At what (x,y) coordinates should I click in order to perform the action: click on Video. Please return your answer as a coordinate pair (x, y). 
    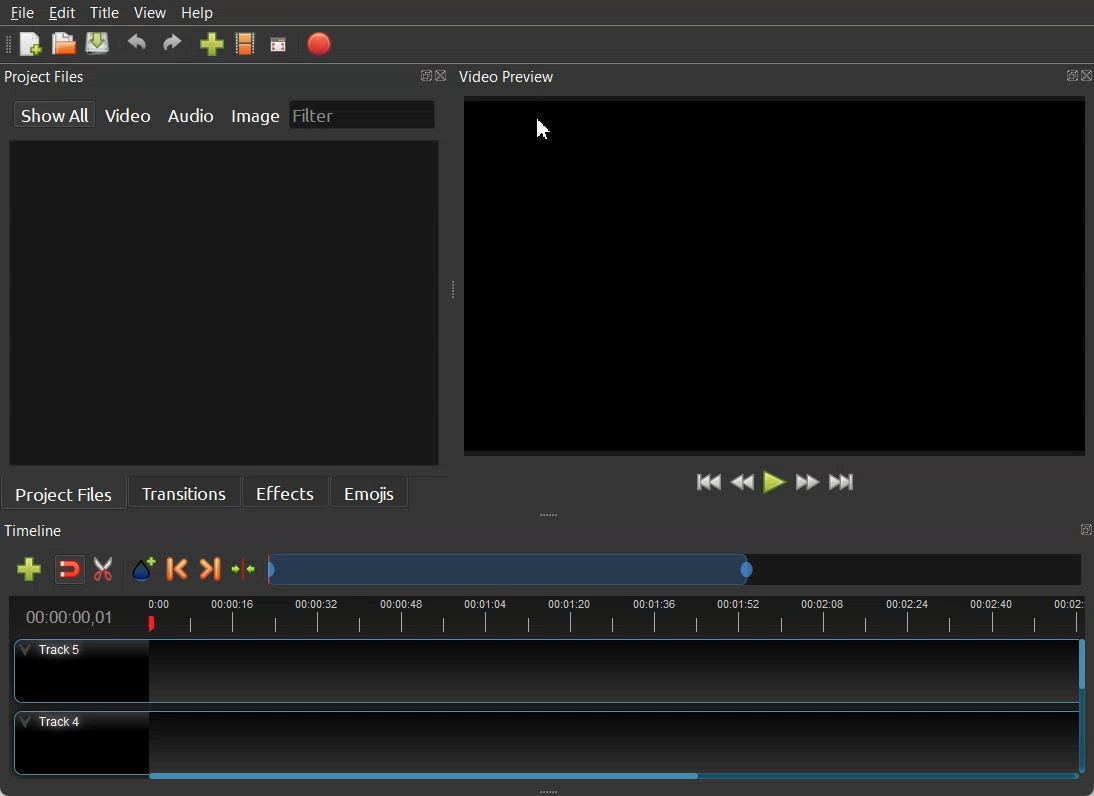
    Looking at the image, I should click on (128, 116).